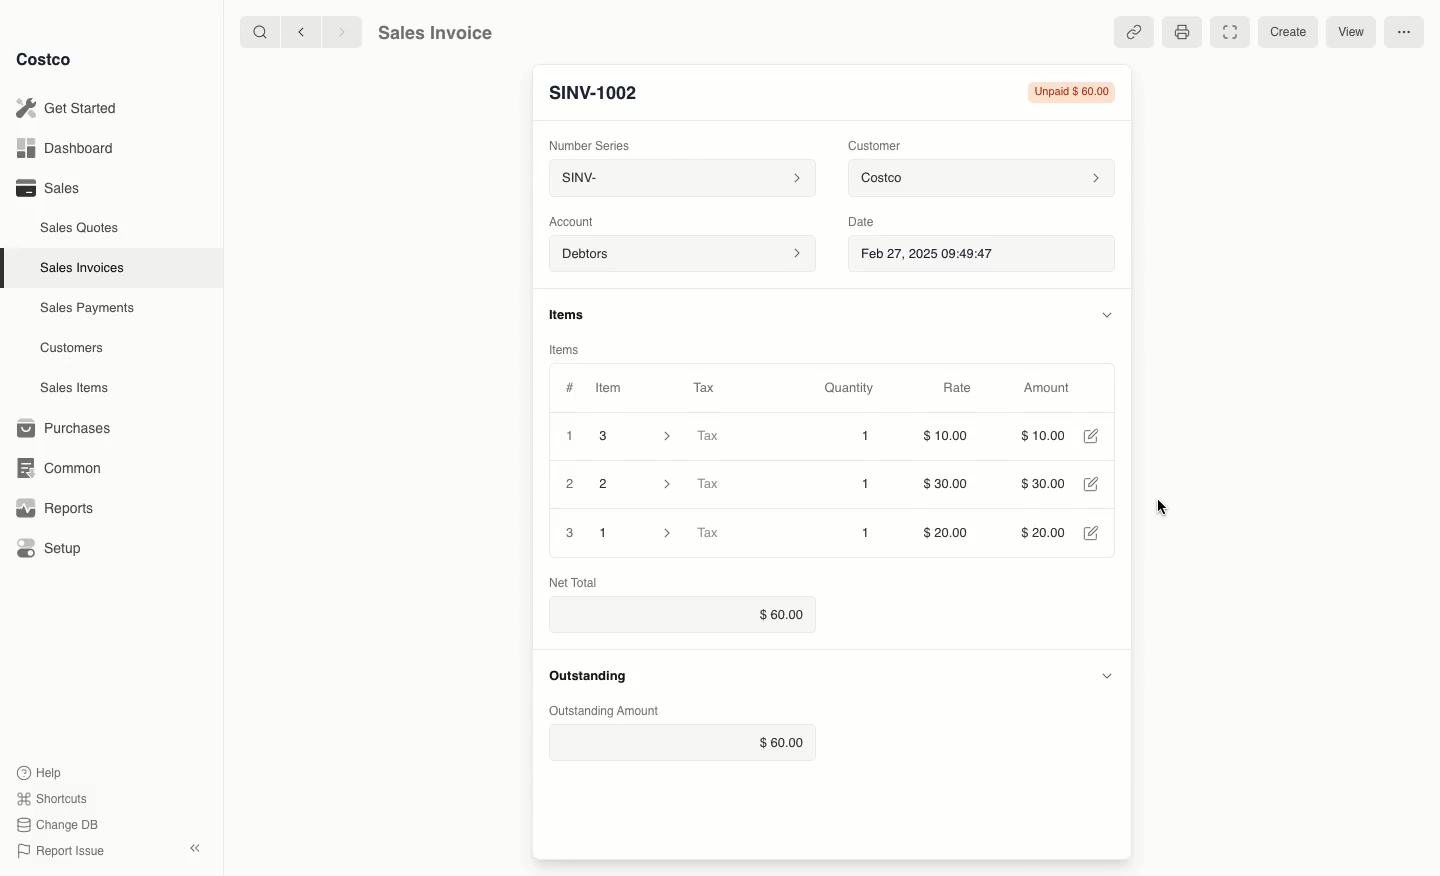  What do you see at coordinates (568, 533) in the screenshot?
I see `3` at bounding box center [568, 533].